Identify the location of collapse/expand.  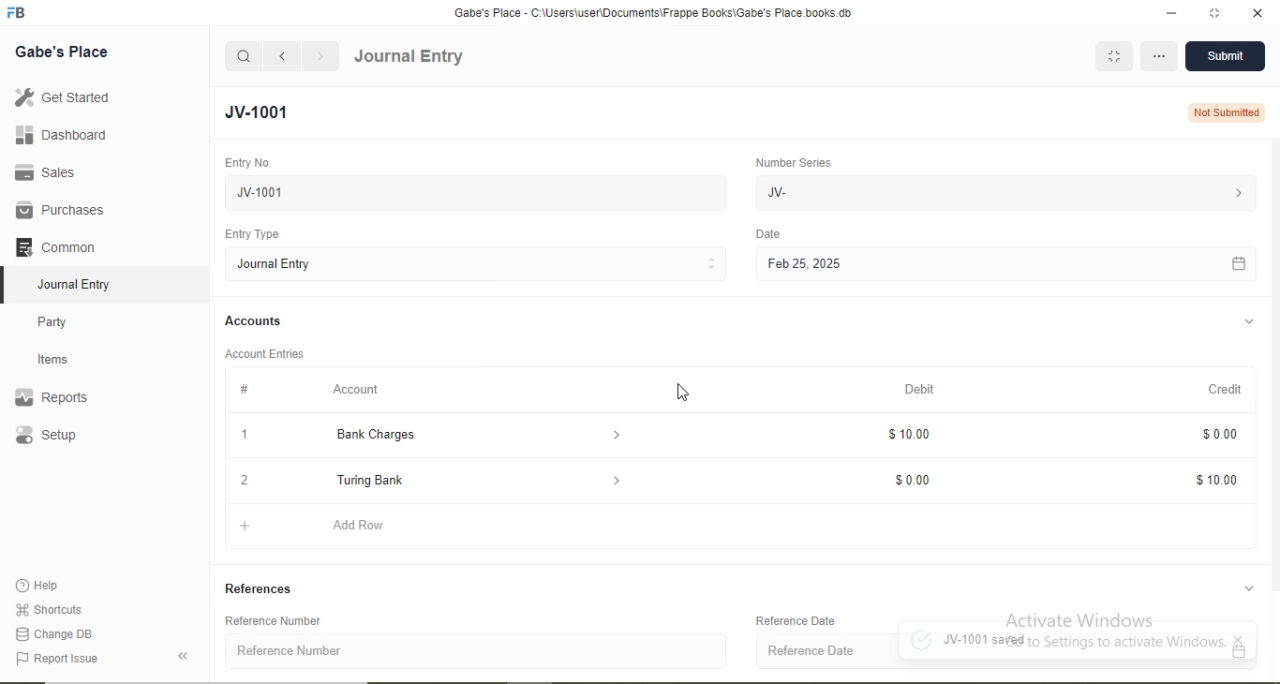
(1249, 587).